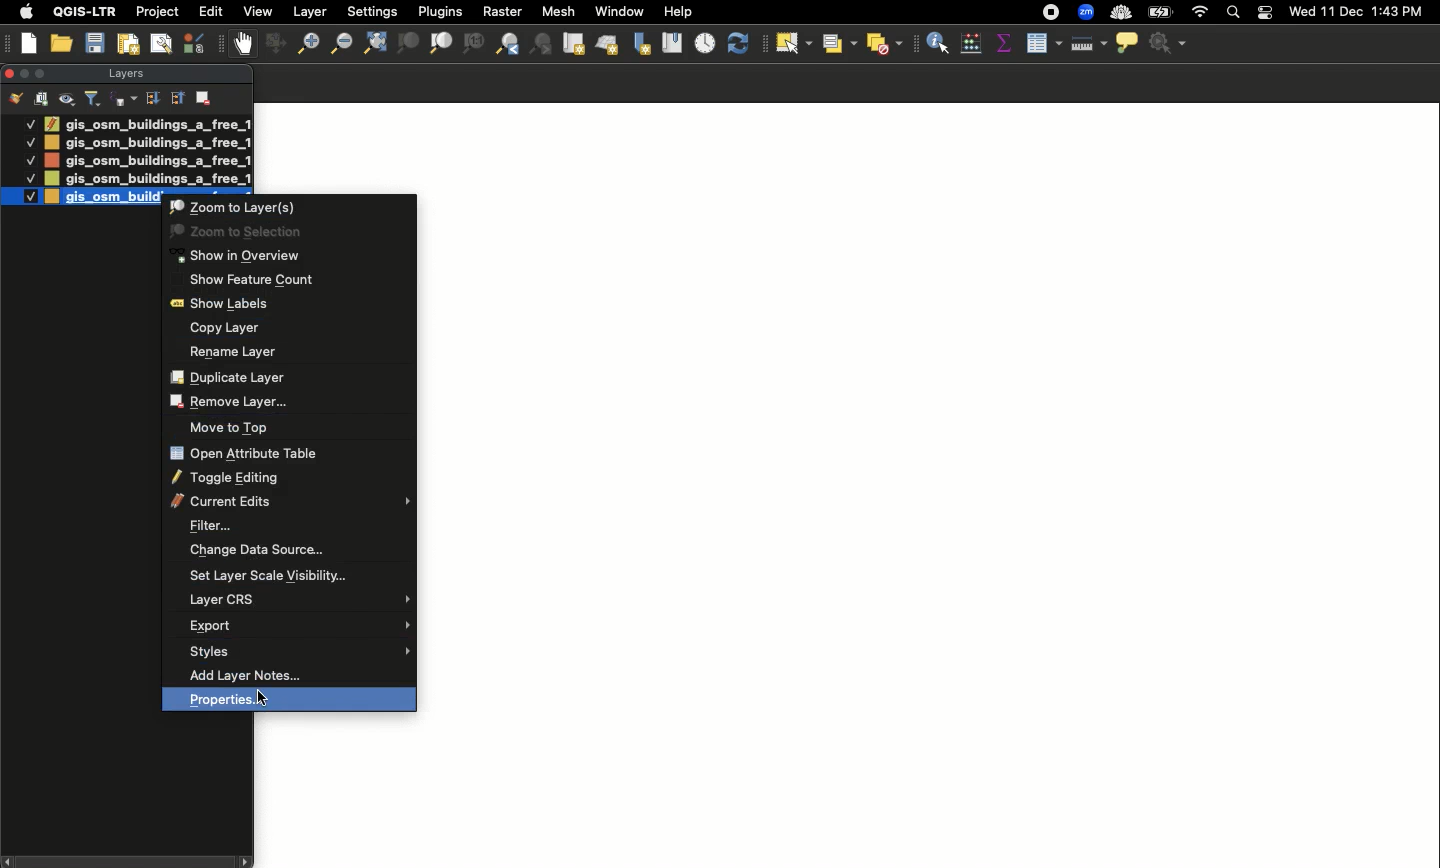  Describe the element at coordinates (607, 47) in the screenshot. I see `New 3D map view` at that location.